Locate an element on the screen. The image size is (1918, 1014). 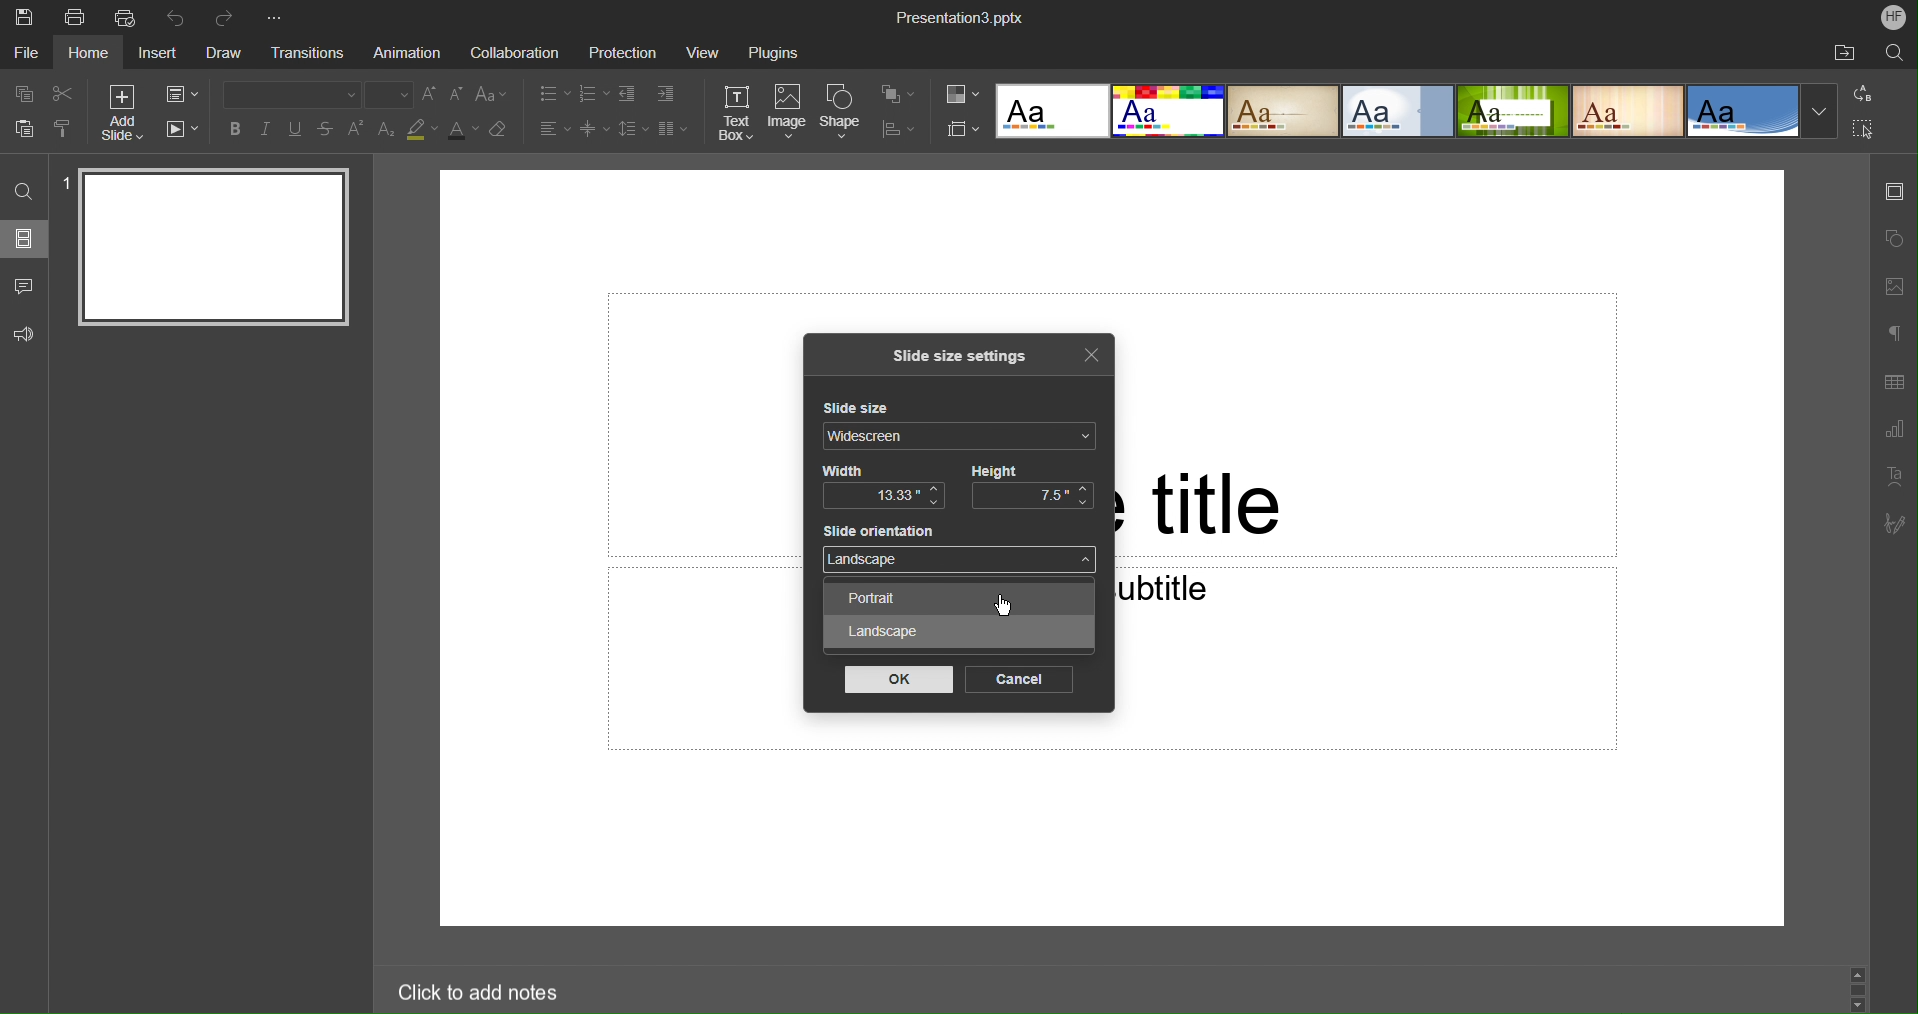
Numbered List is located at coordinates (592, 93).